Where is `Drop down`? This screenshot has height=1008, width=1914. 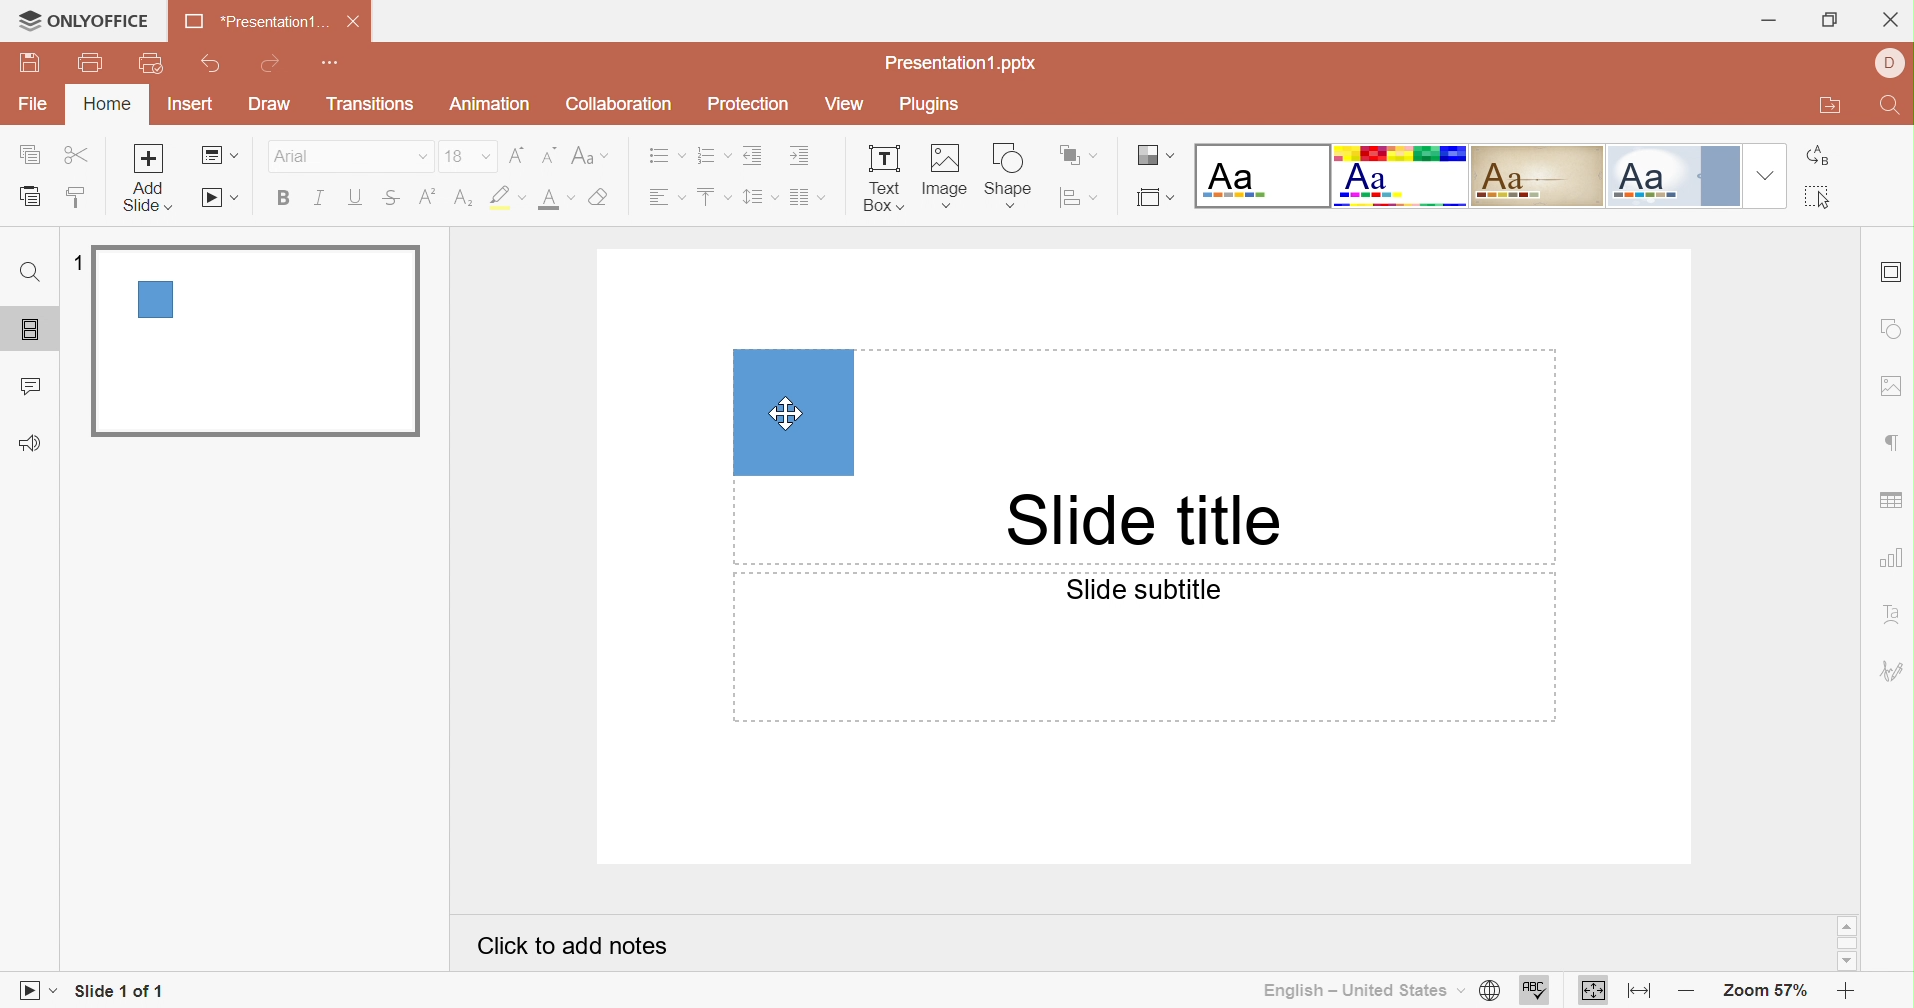 Drop down is located at coordinates (1767, 175).